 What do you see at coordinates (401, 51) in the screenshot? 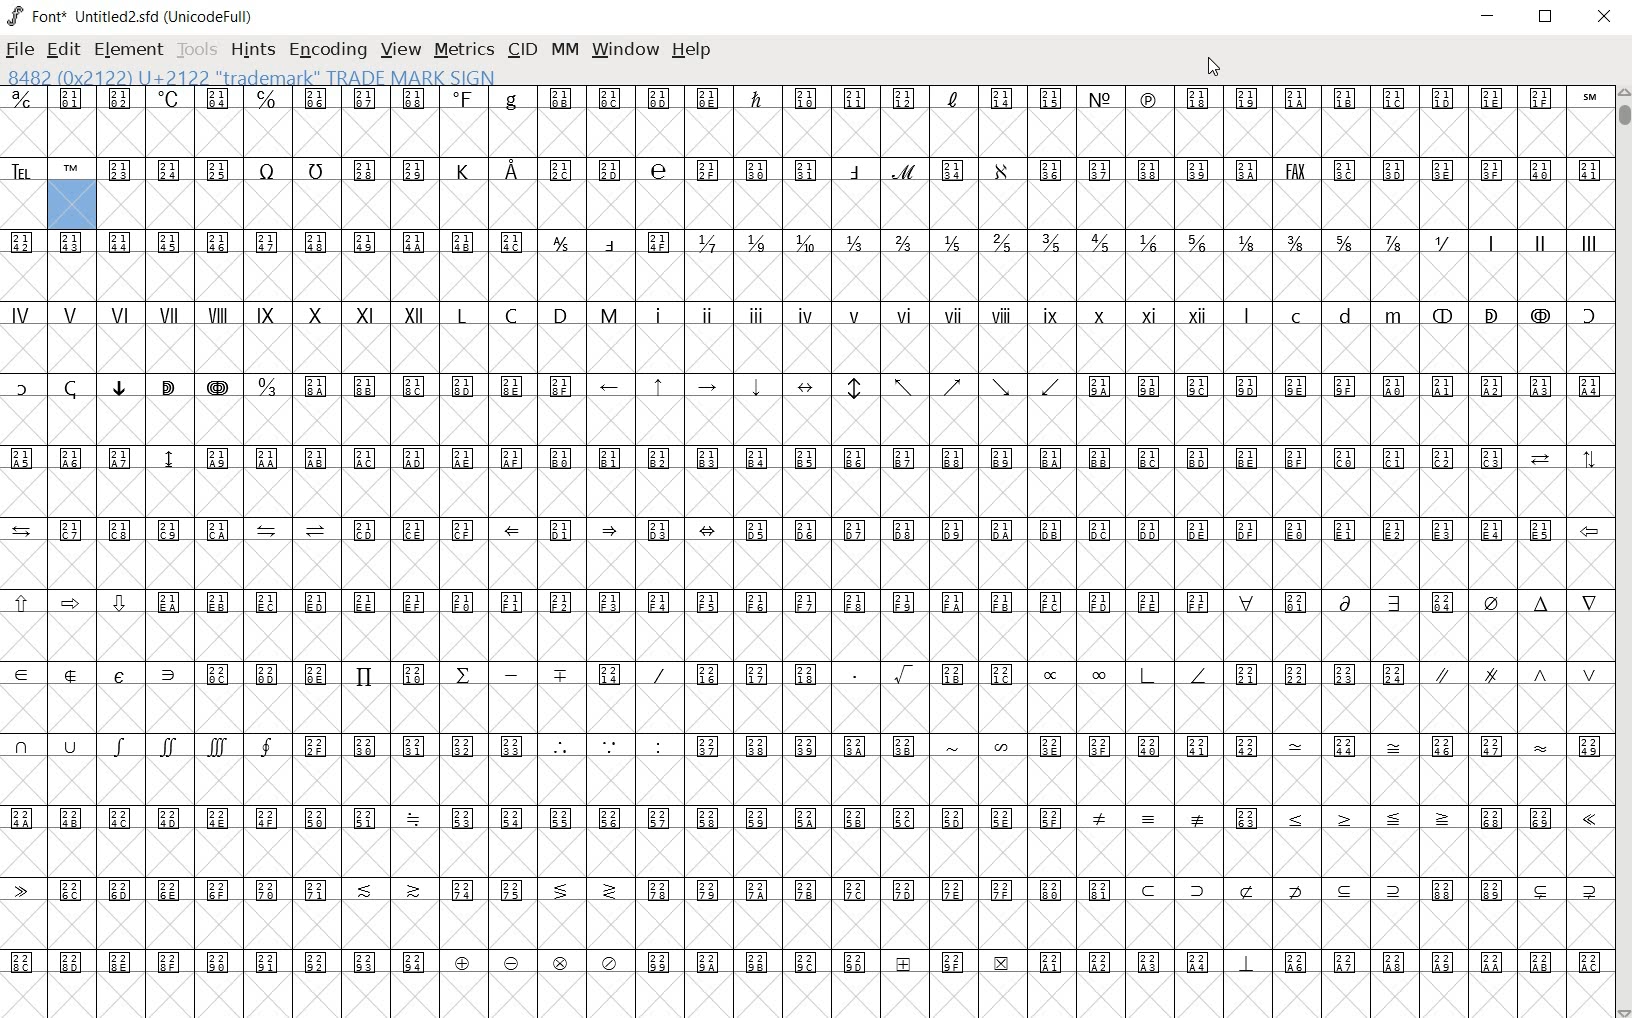
I see `VIEW` at bounding box center [401, 51].